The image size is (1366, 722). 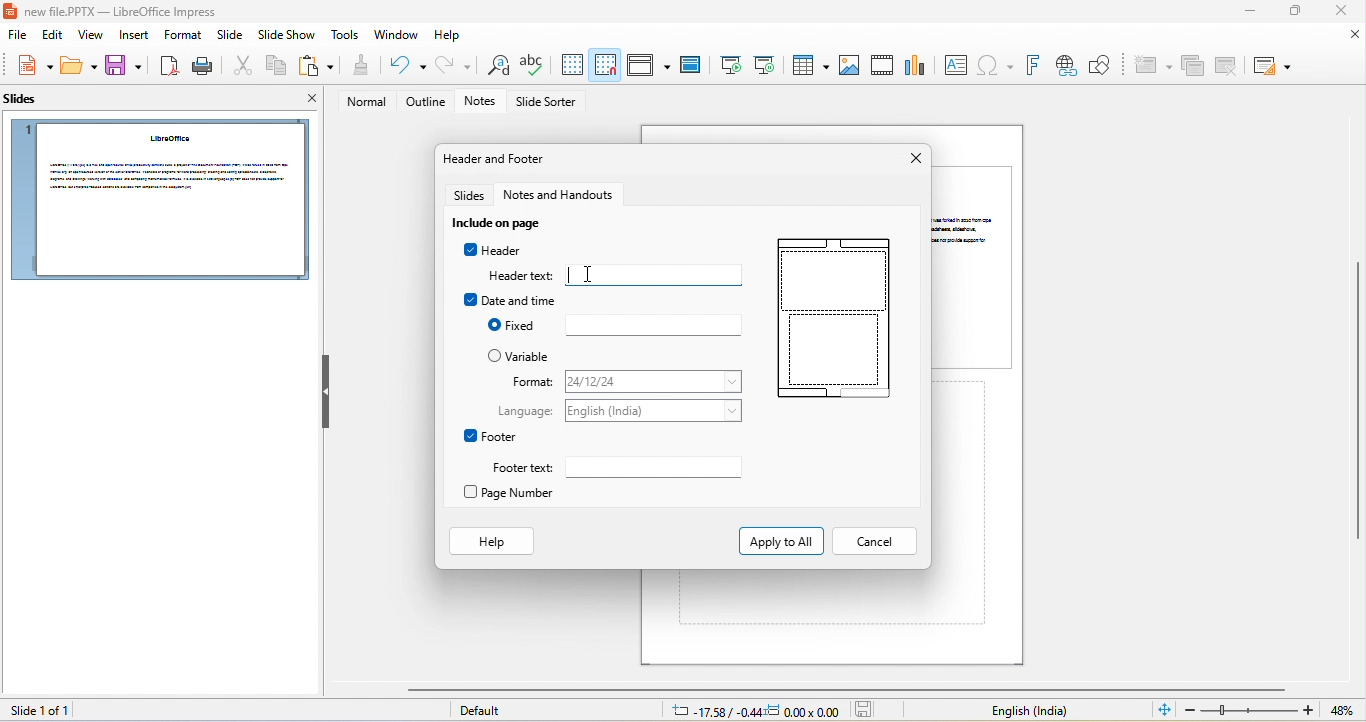 I want to click on fixed, so click(x=652, y=325).